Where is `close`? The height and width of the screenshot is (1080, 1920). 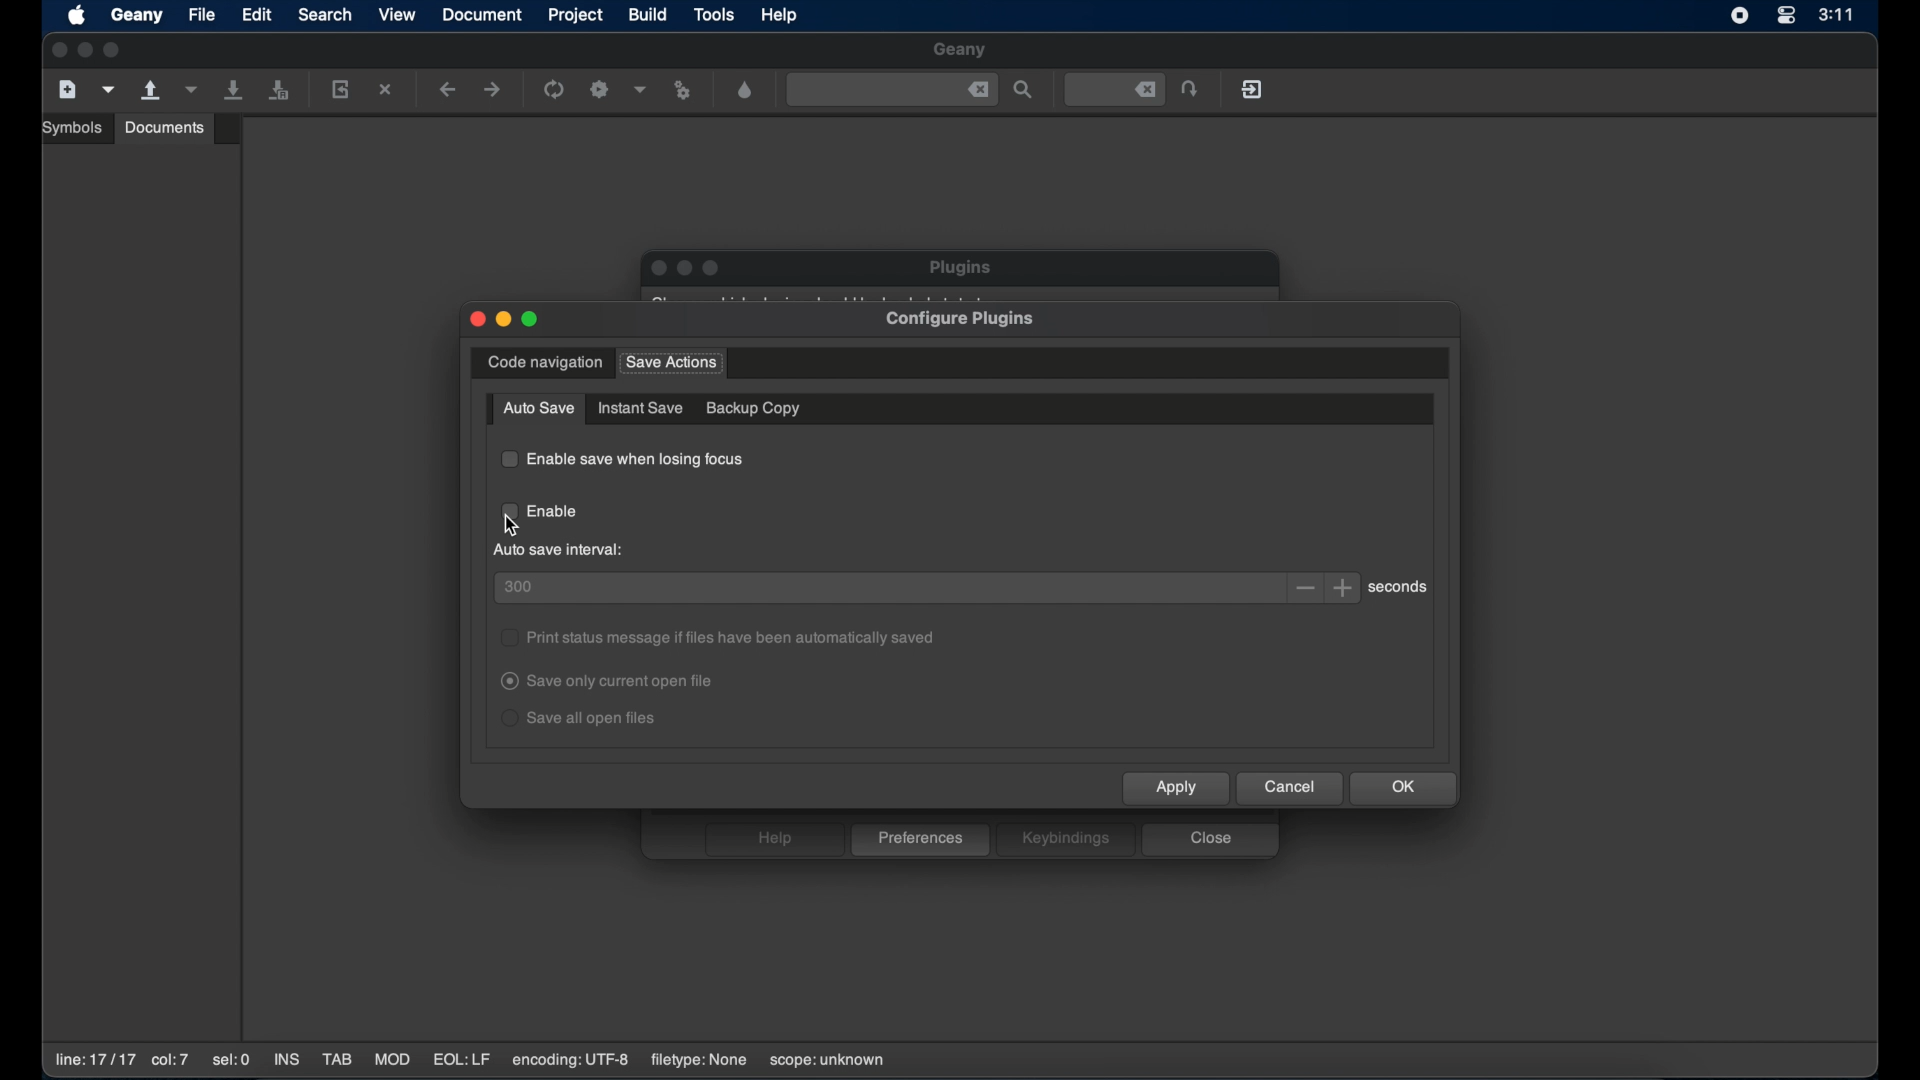
close is located at coordinates (656, 268).